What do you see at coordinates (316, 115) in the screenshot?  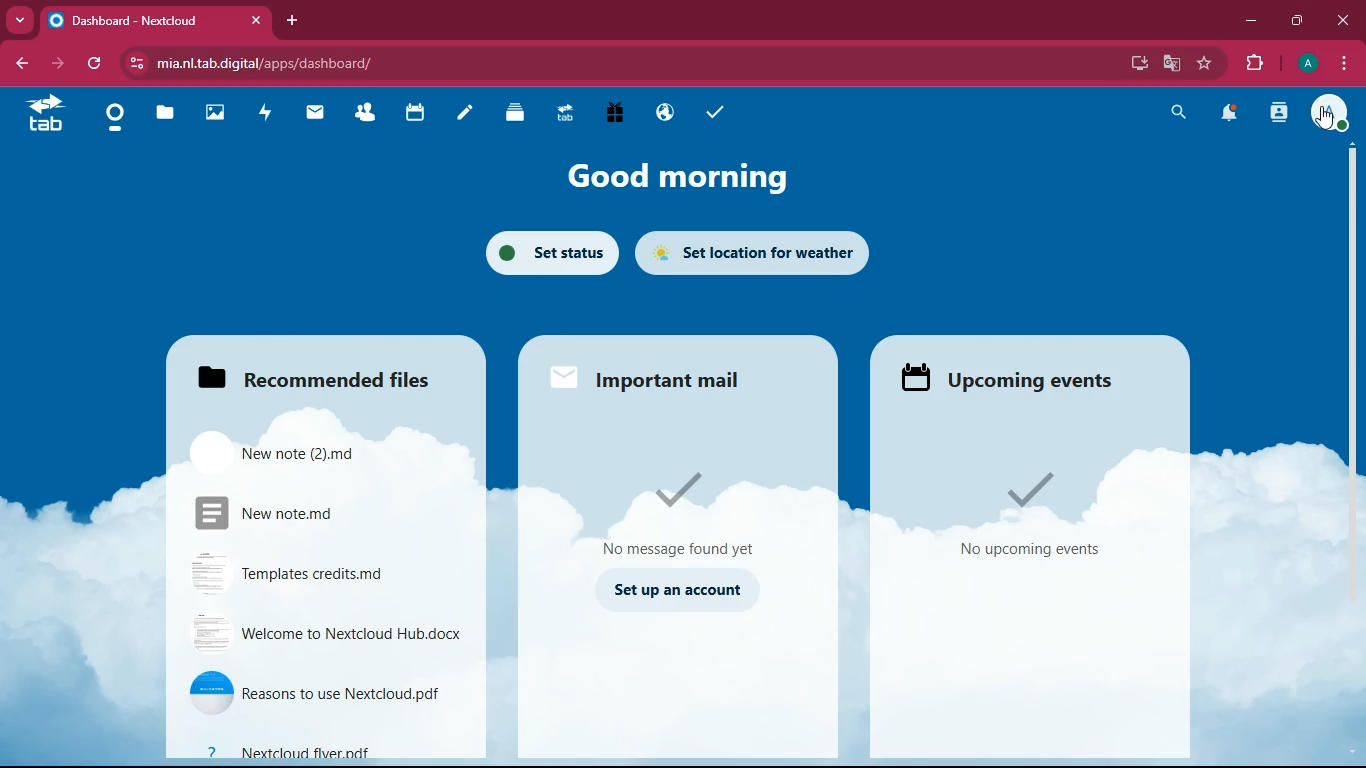 I see `mail` at bounding box center [316, 115].